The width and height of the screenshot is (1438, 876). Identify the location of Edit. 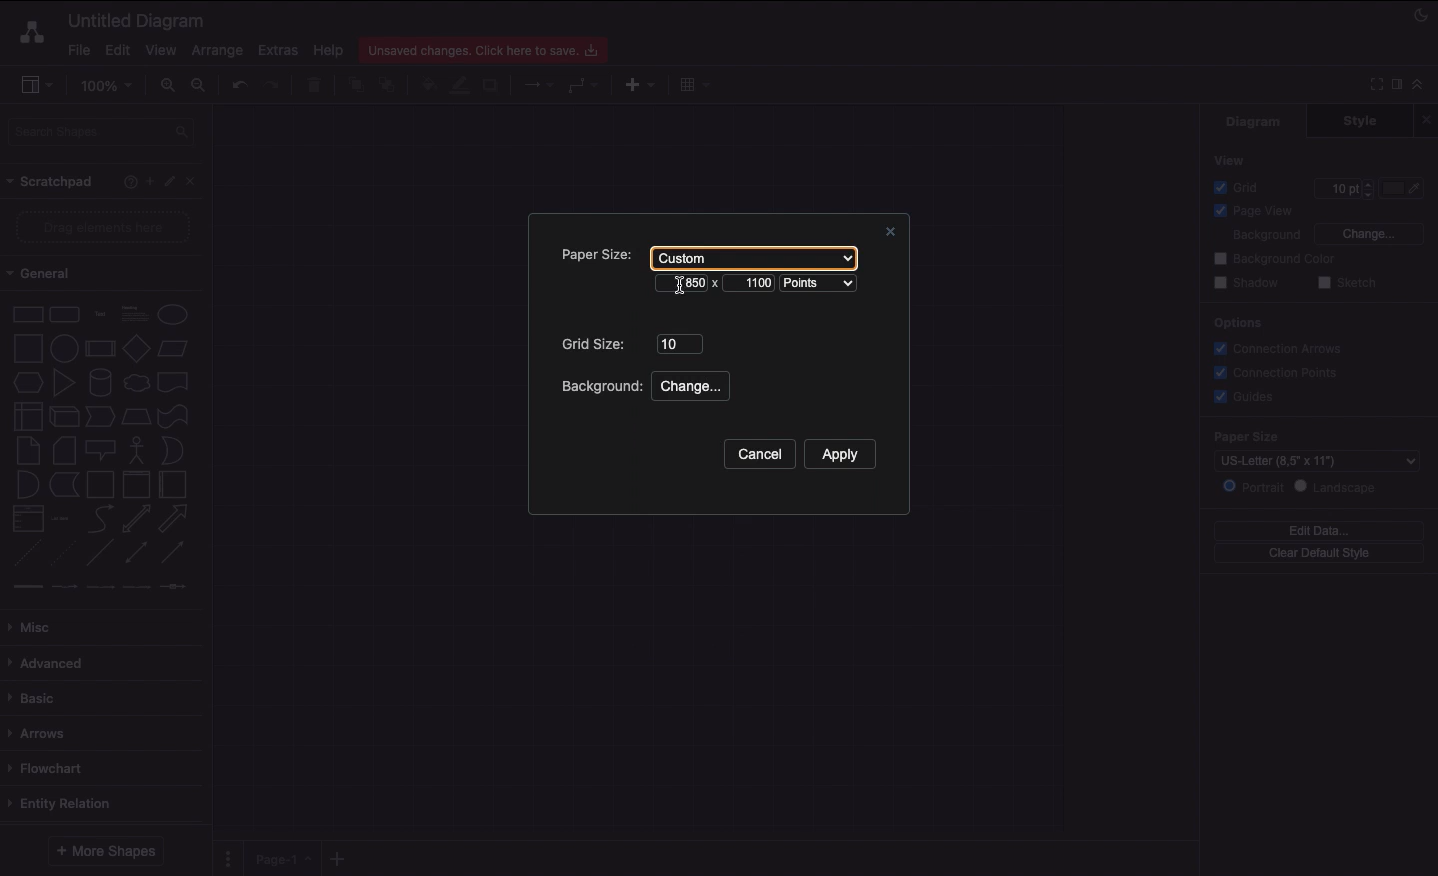
(172, 182).